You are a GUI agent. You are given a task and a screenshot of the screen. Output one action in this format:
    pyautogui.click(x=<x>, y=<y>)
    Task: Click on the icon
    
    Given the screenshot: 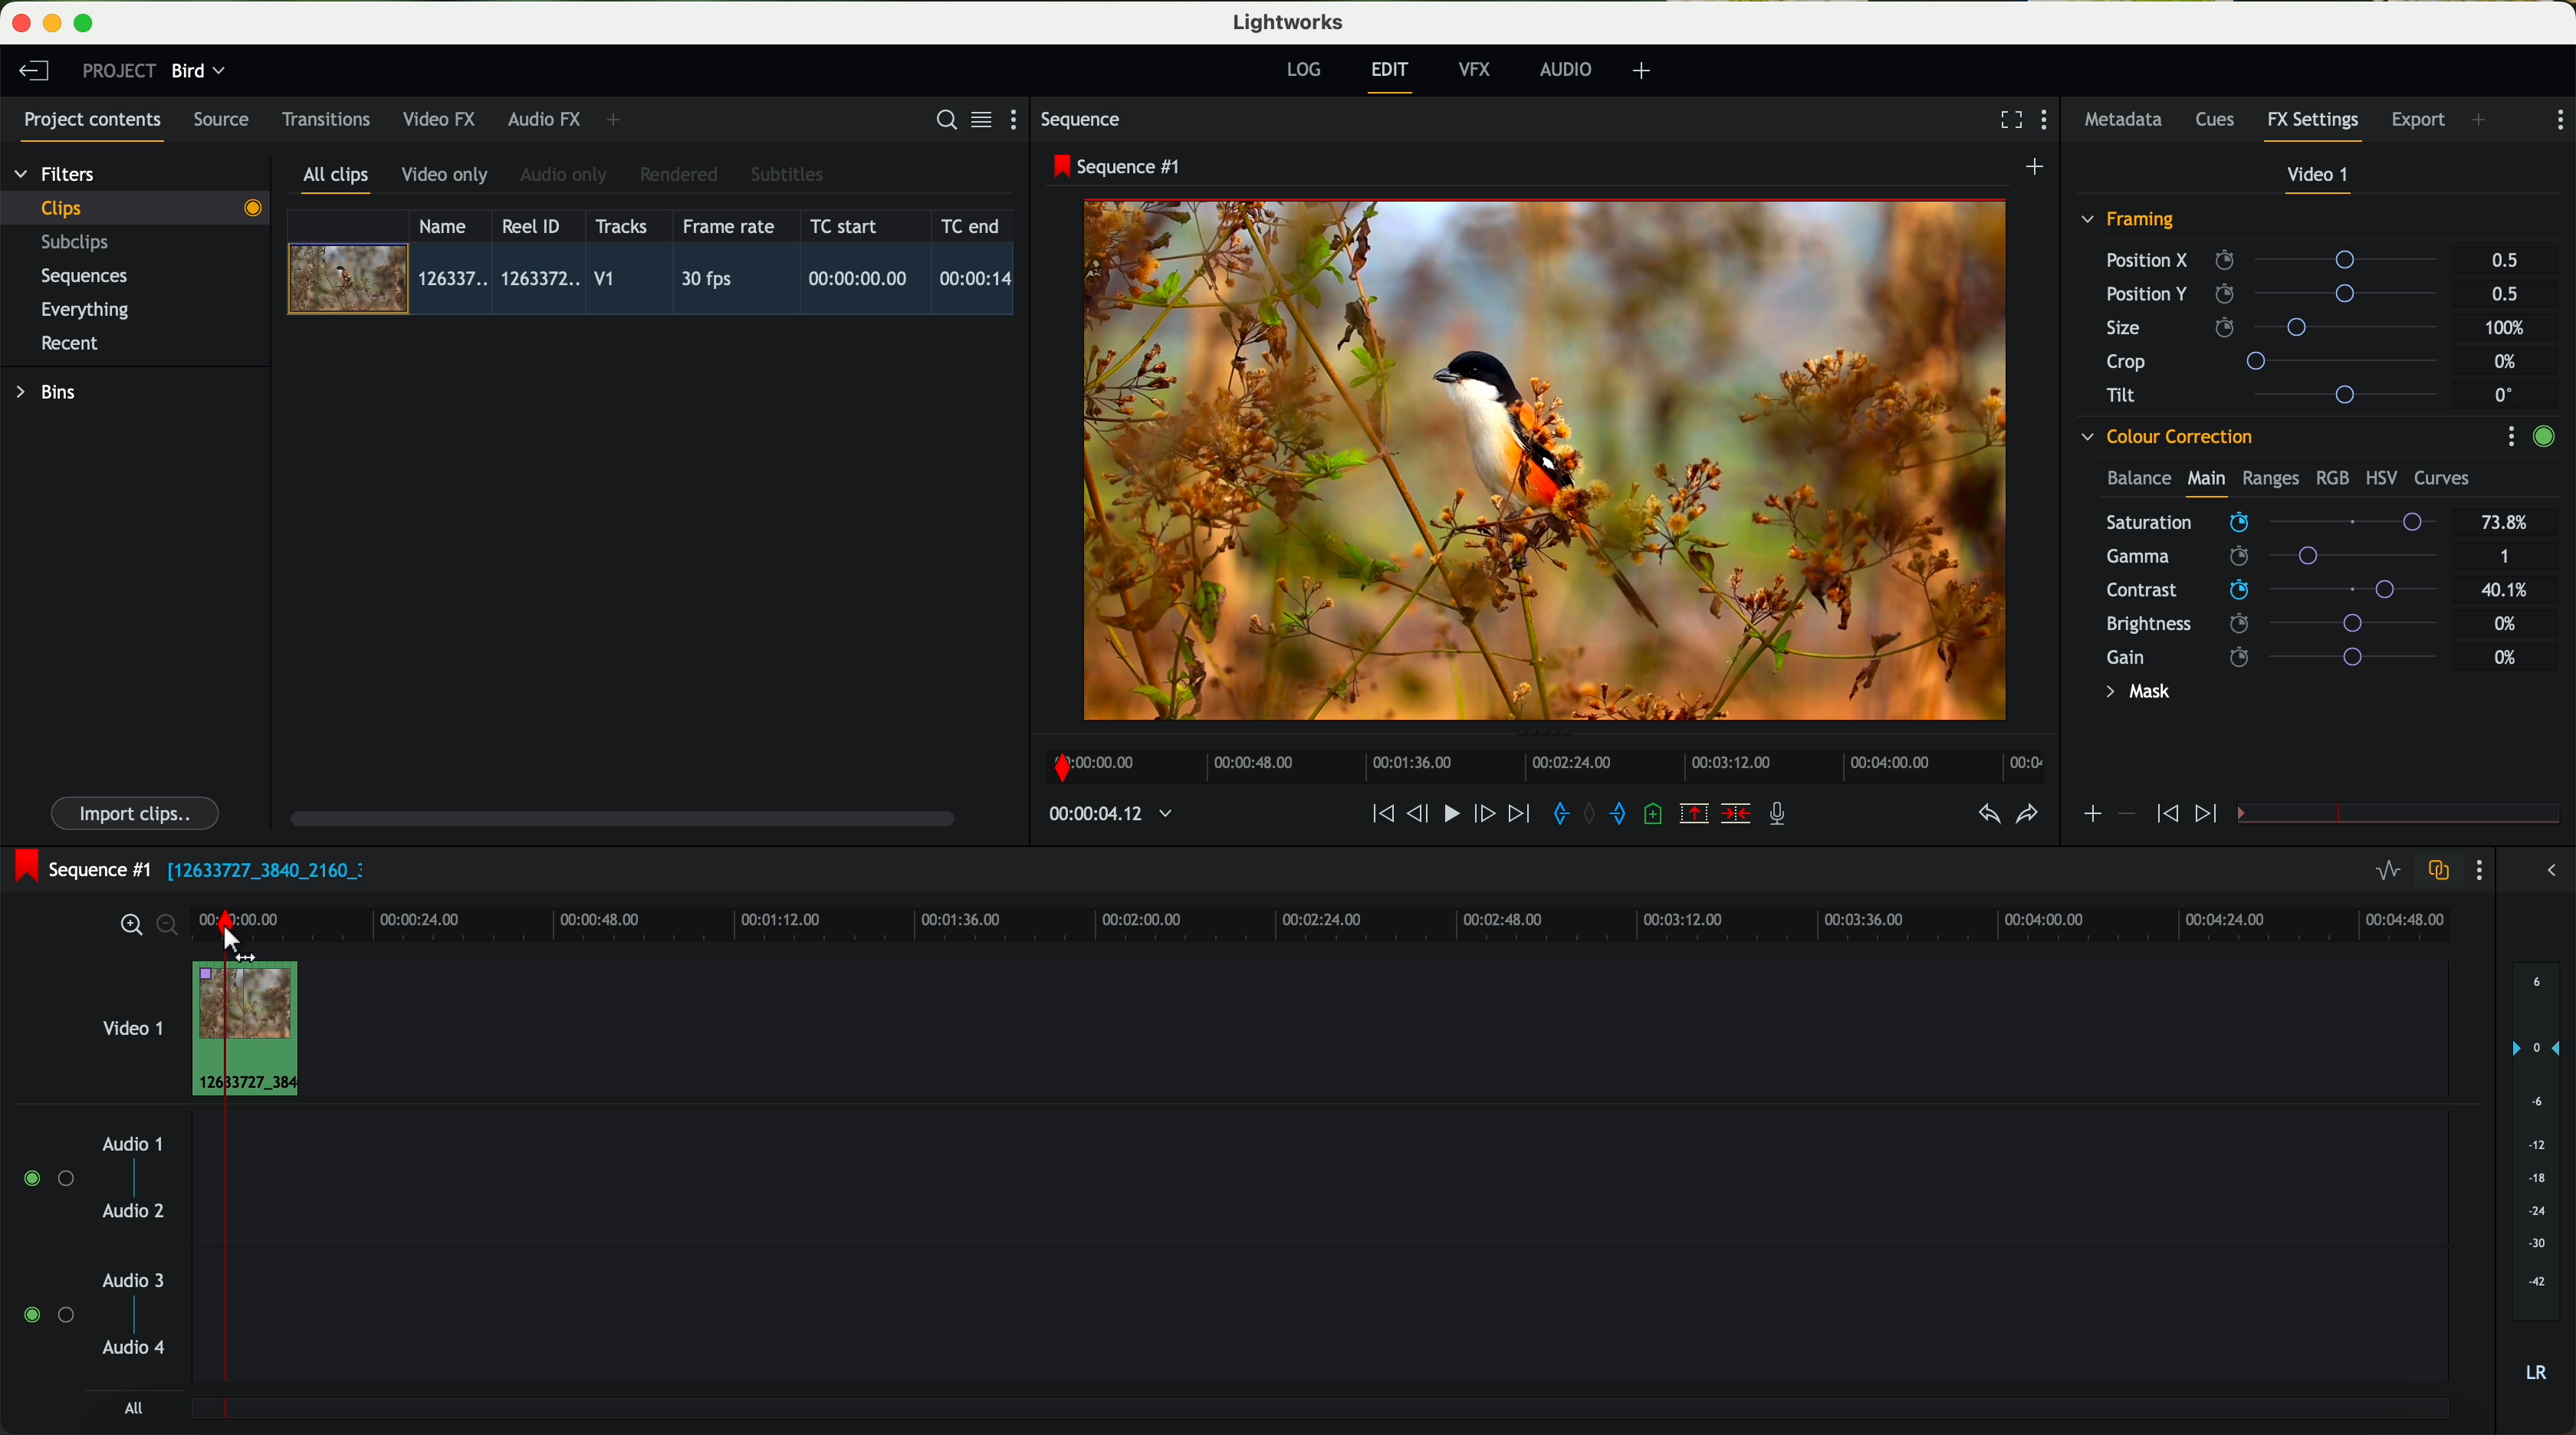 What is the action you would take?
    pyautogui.click(x=2164, y=815)
    